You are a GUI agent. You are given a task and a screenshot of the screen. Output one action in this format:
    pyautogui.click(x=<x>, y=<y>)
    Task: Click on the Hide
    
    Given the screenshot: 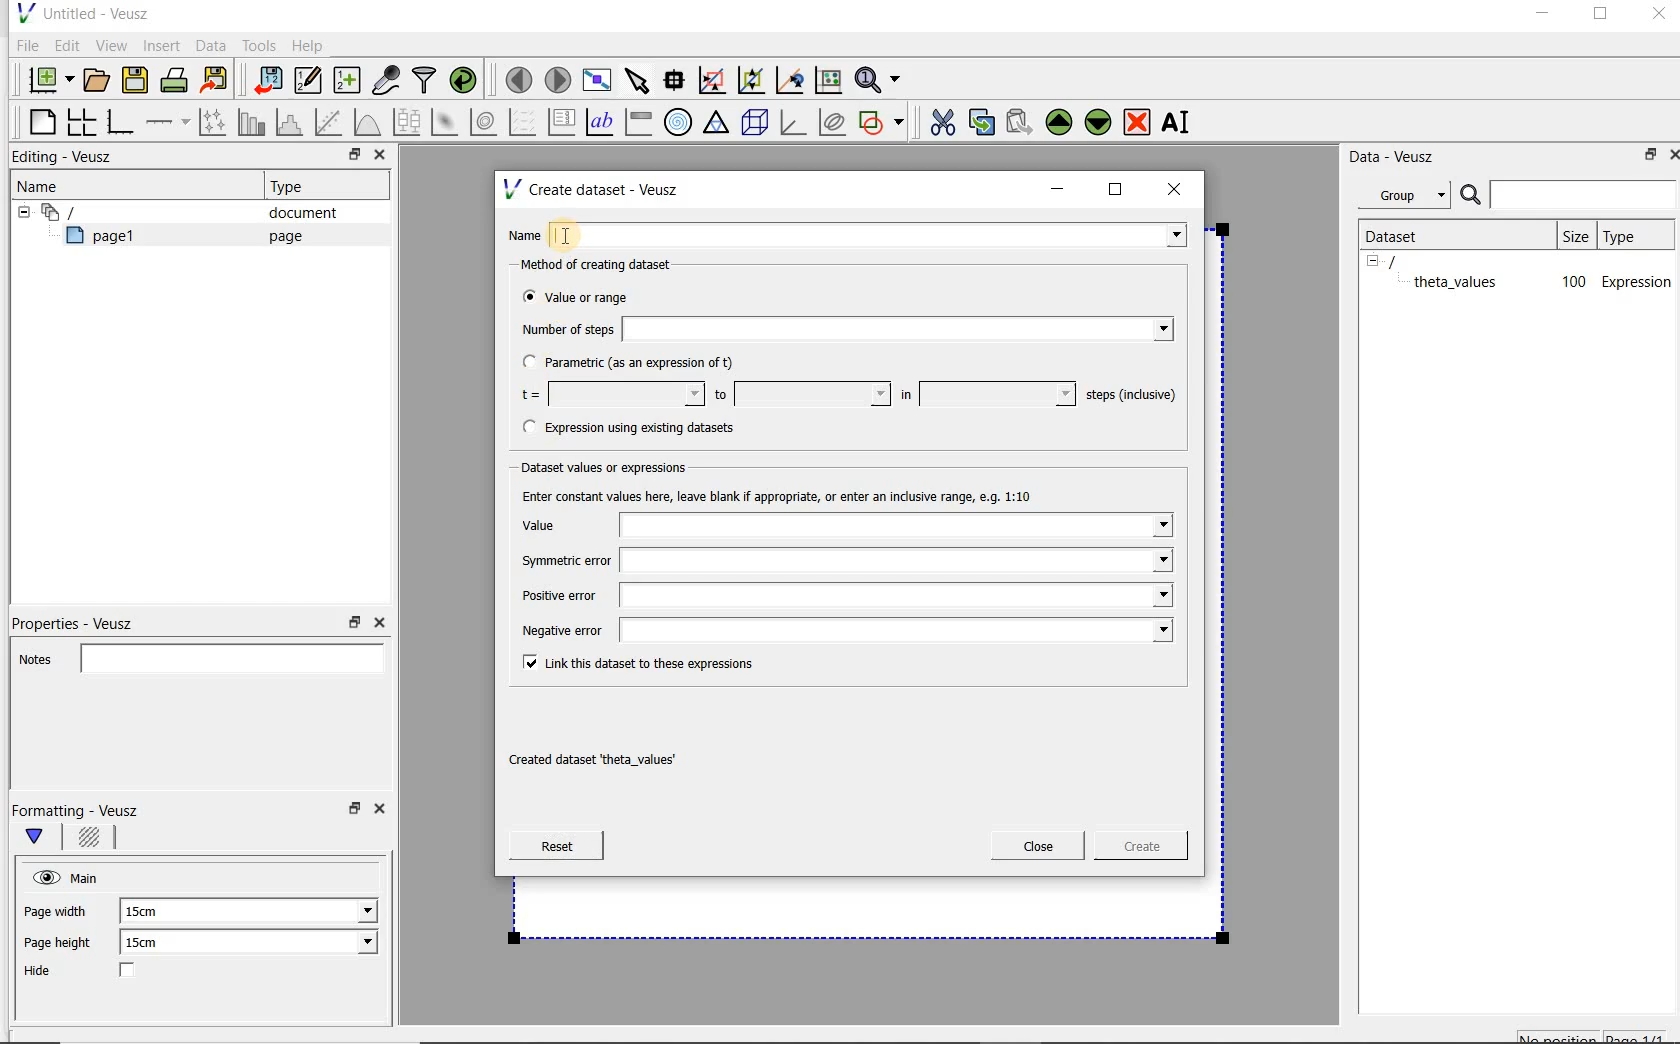 What is the action you would take?
    pyautogui.click(x=99, y=972)
    